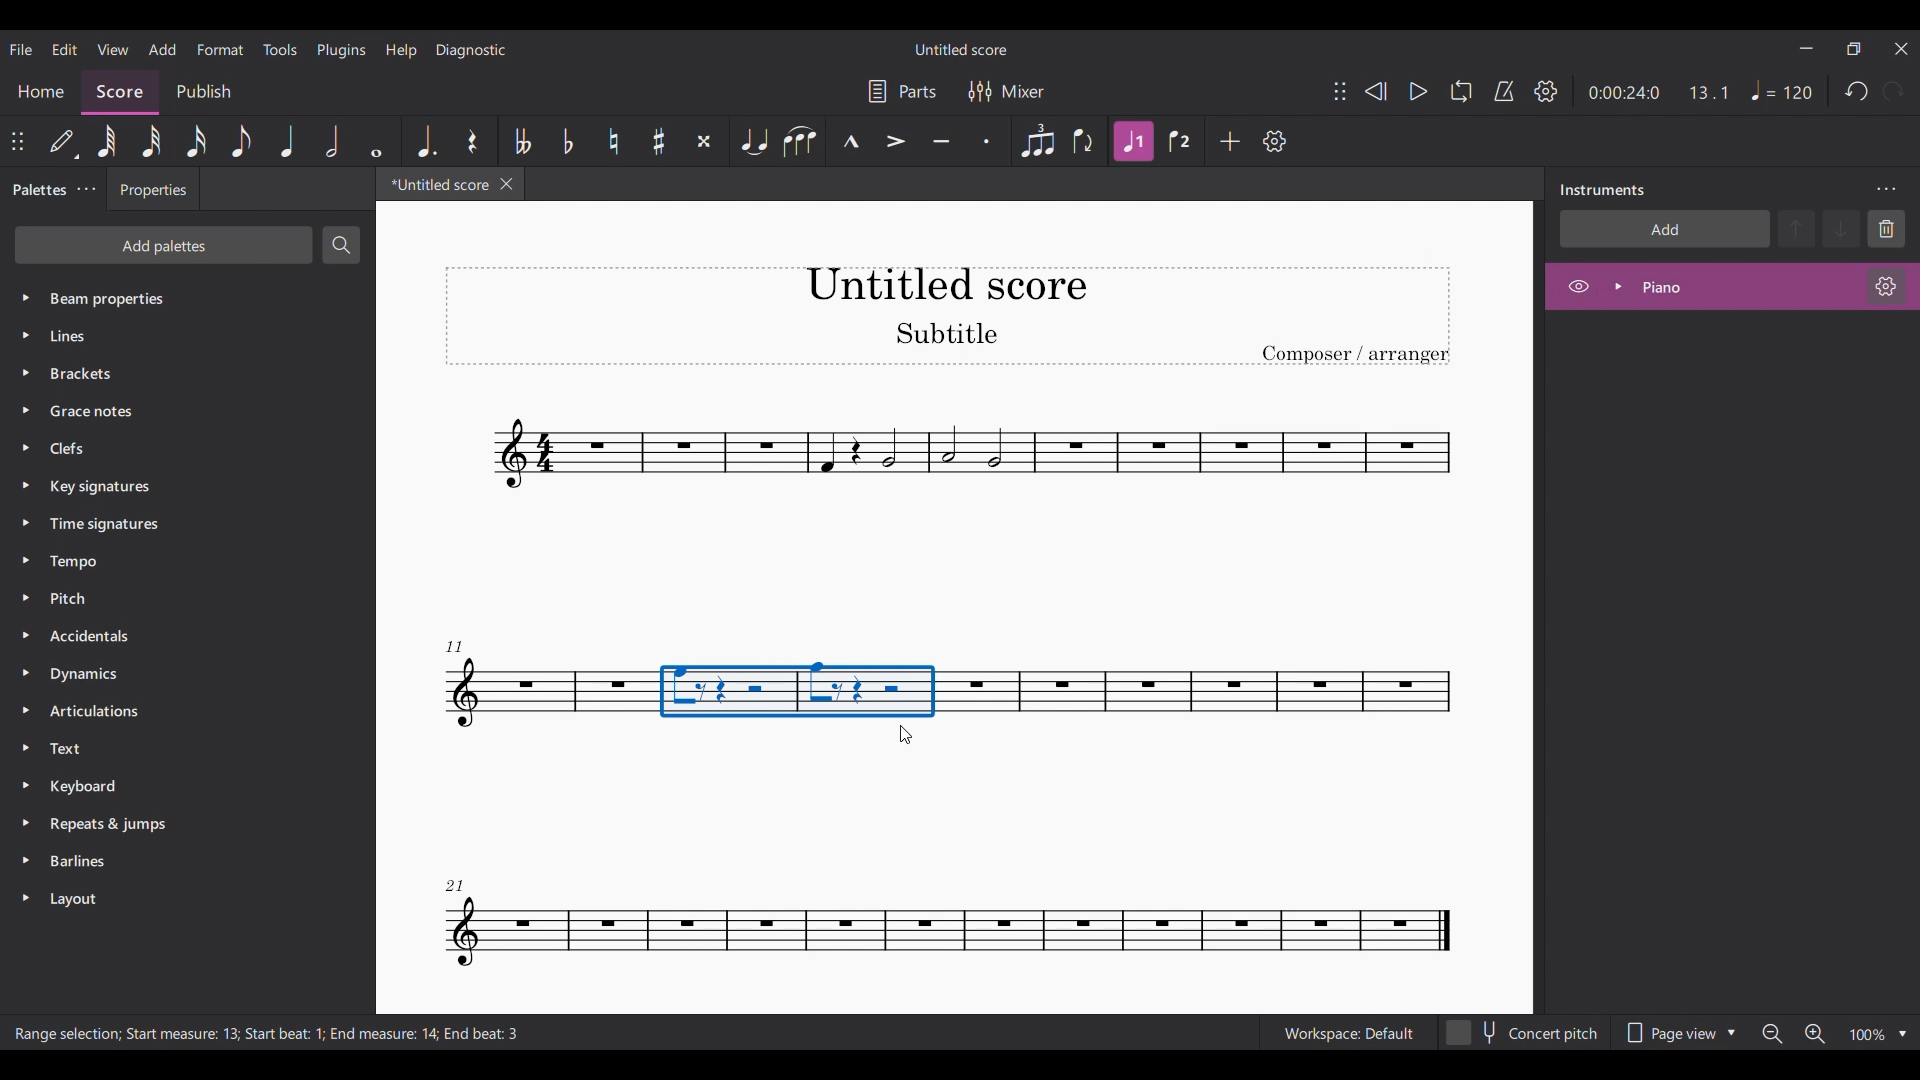 The width and height of the screenshot is (1920, 1080). What do you see at coordinates (1773, 1034) in the screenshot?
I see `Zoom out` at bounding box center [1773, 1034].